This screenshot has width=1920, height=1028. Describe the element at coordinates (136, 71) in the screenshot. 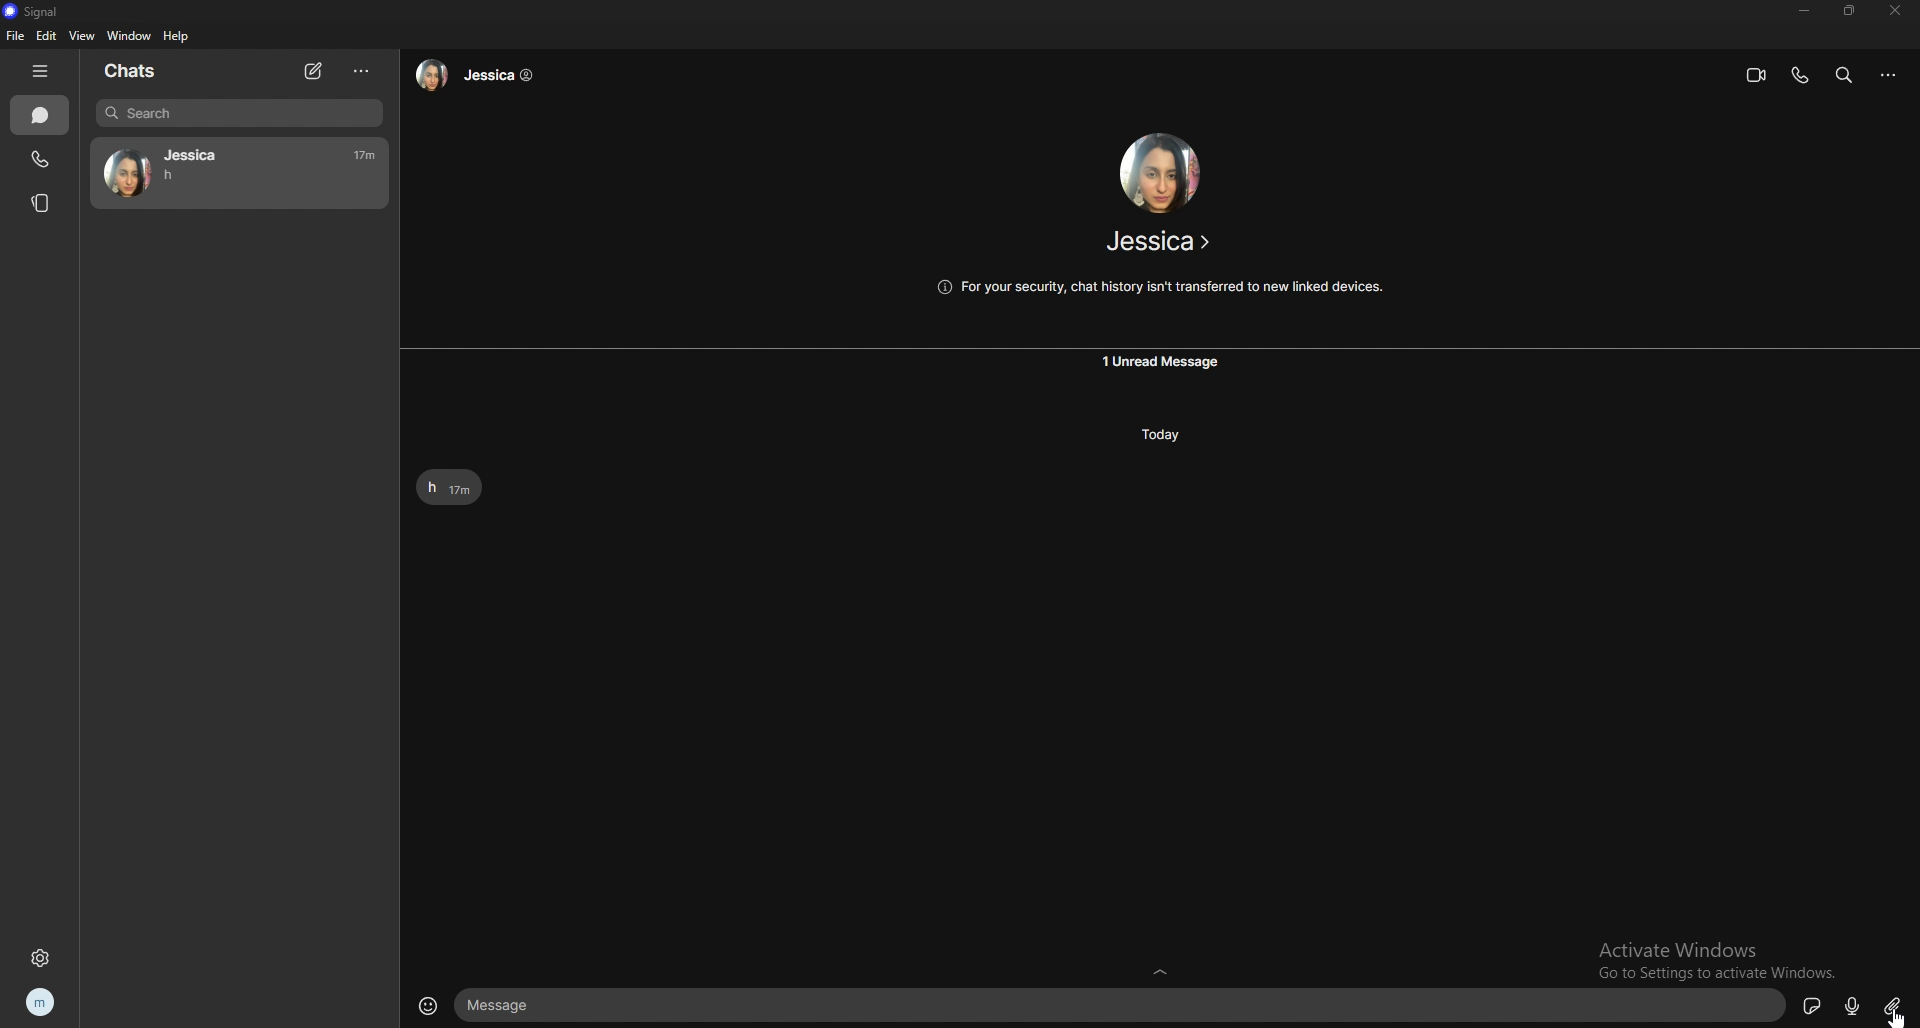

I see `chats` at that location.